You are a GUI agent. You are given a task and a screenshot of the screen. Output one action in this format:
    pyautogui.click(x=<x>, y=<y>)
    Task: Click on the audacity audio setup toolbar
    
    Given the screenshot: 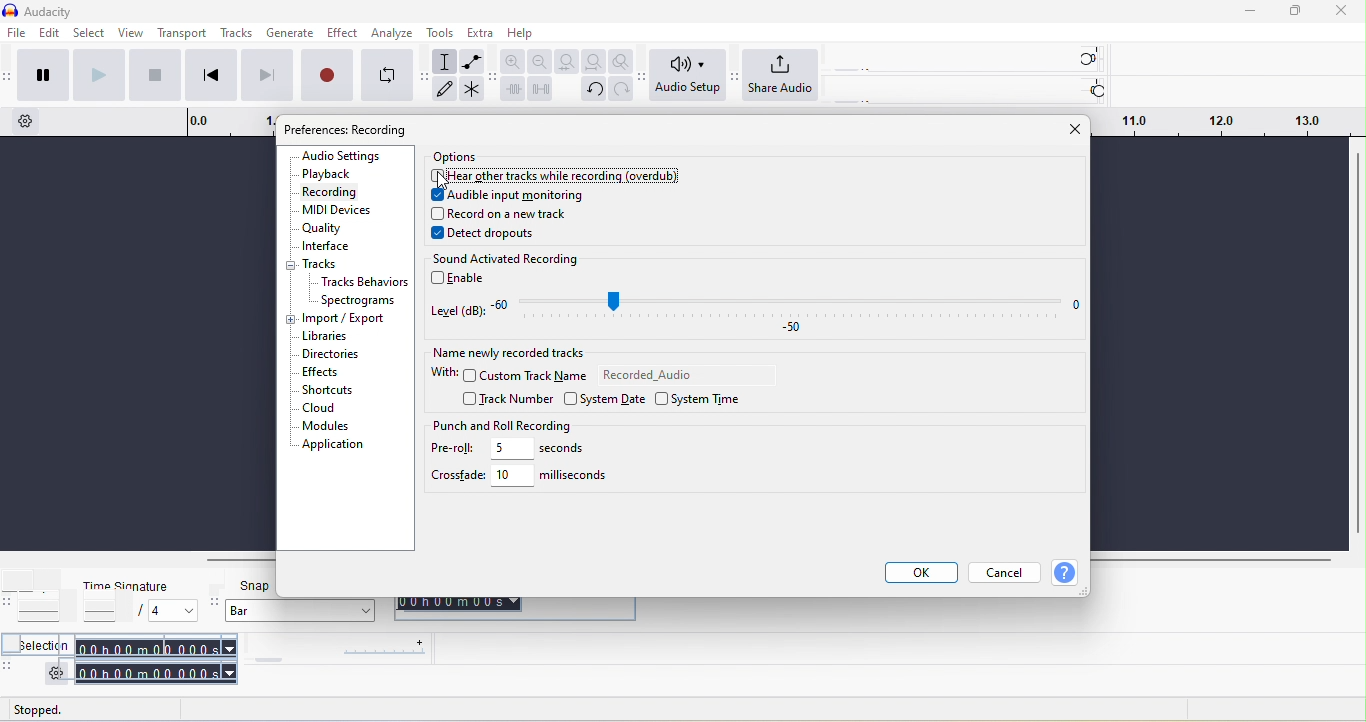 What is the action you would take?
    pyautogui.click(x=647, y=76)
    